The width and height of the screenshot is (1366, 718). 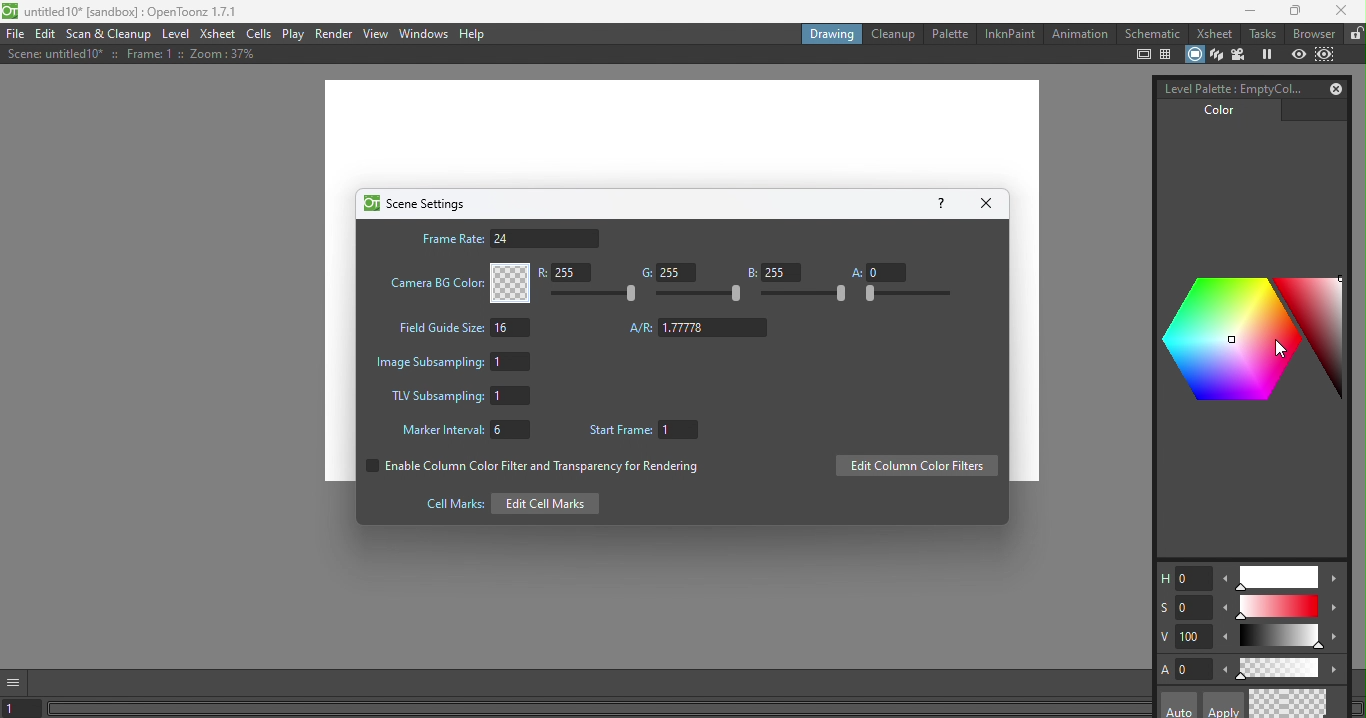 I want to click on close, so click(x=1344, y=13).